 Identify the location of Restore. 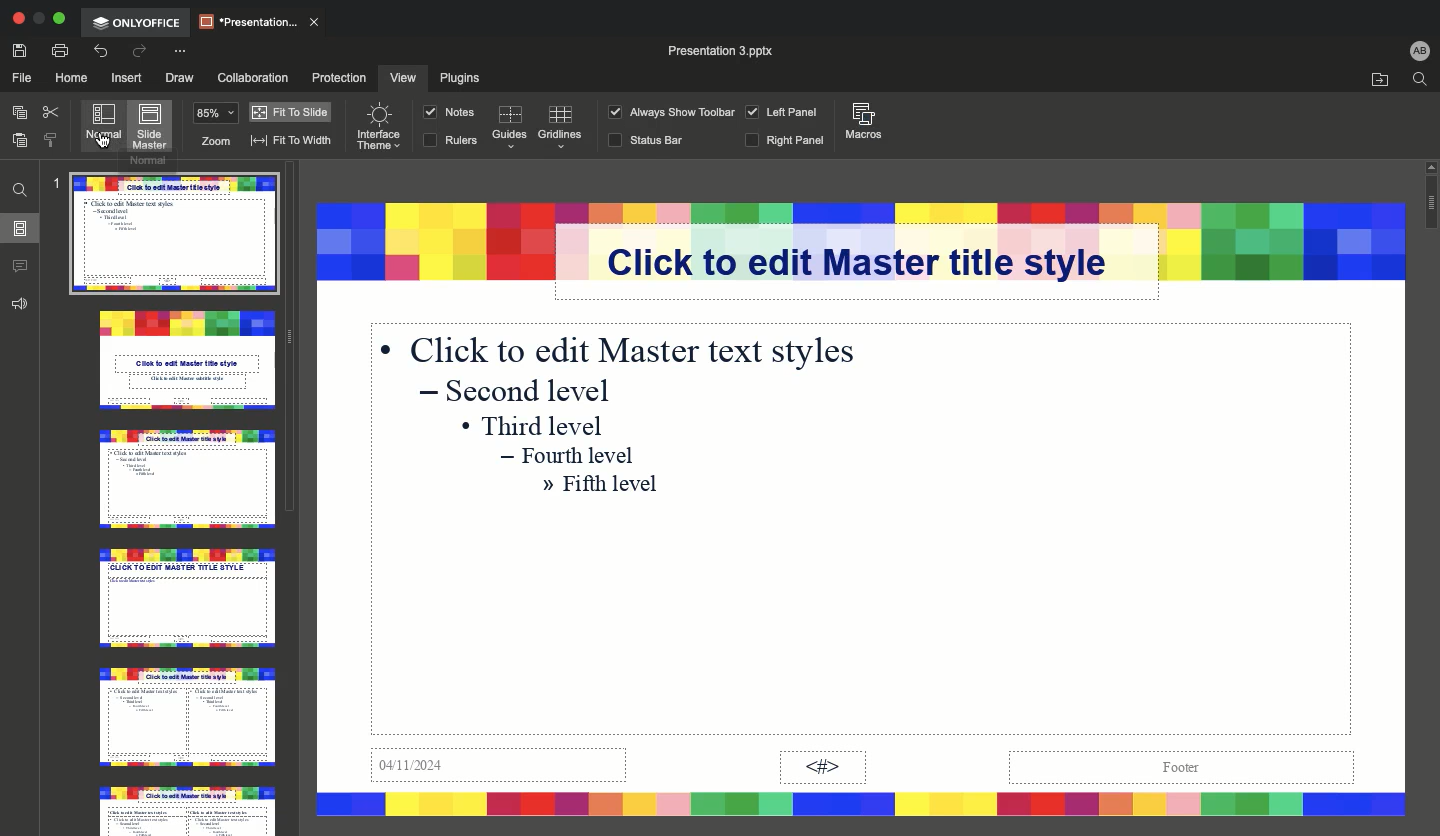
(38, 20).